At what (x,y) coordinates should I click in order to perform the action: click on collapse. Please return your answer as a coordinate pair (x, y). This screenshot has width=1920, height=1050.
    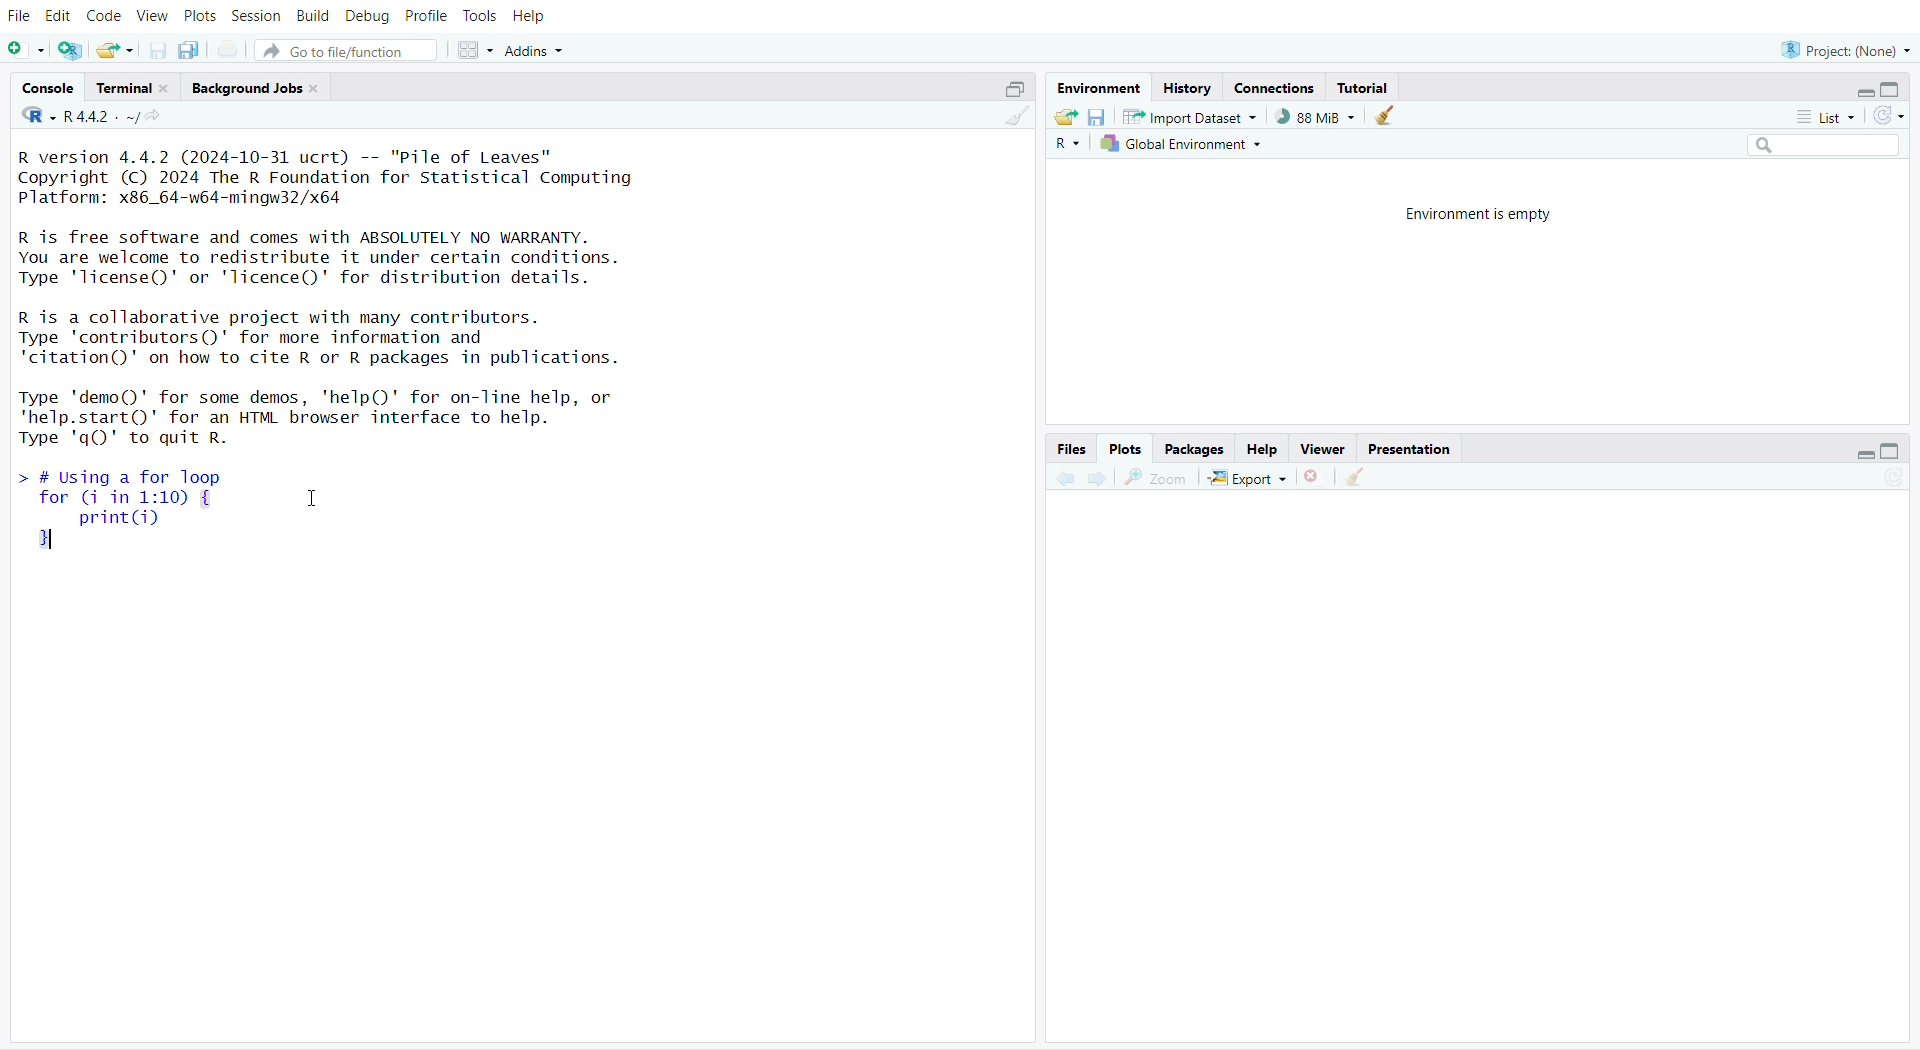
    Looking at the image, I should click on (1889, 452).